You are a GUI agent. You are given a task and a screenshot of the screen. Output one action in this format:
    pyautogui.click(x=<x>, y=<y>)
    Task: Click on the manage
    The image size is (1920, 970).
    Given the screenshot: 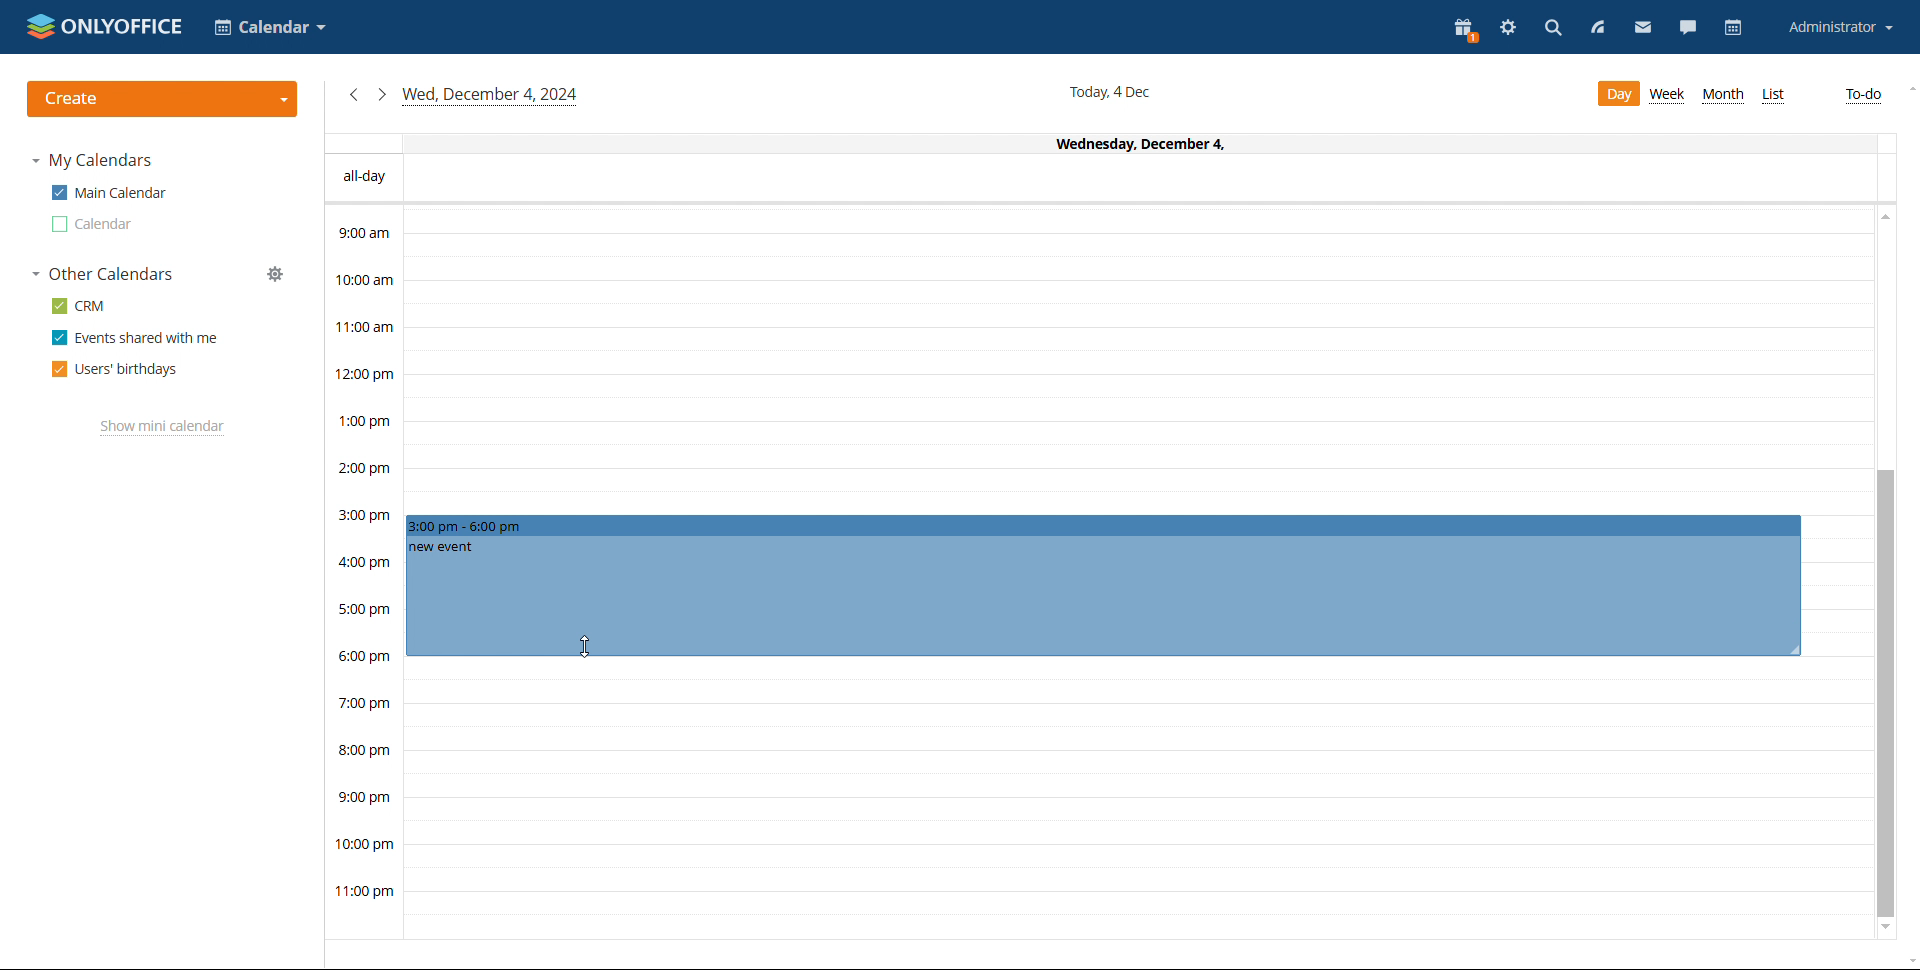 What is the action you would take?
    pyautogui.click(x=275, y=274)
    